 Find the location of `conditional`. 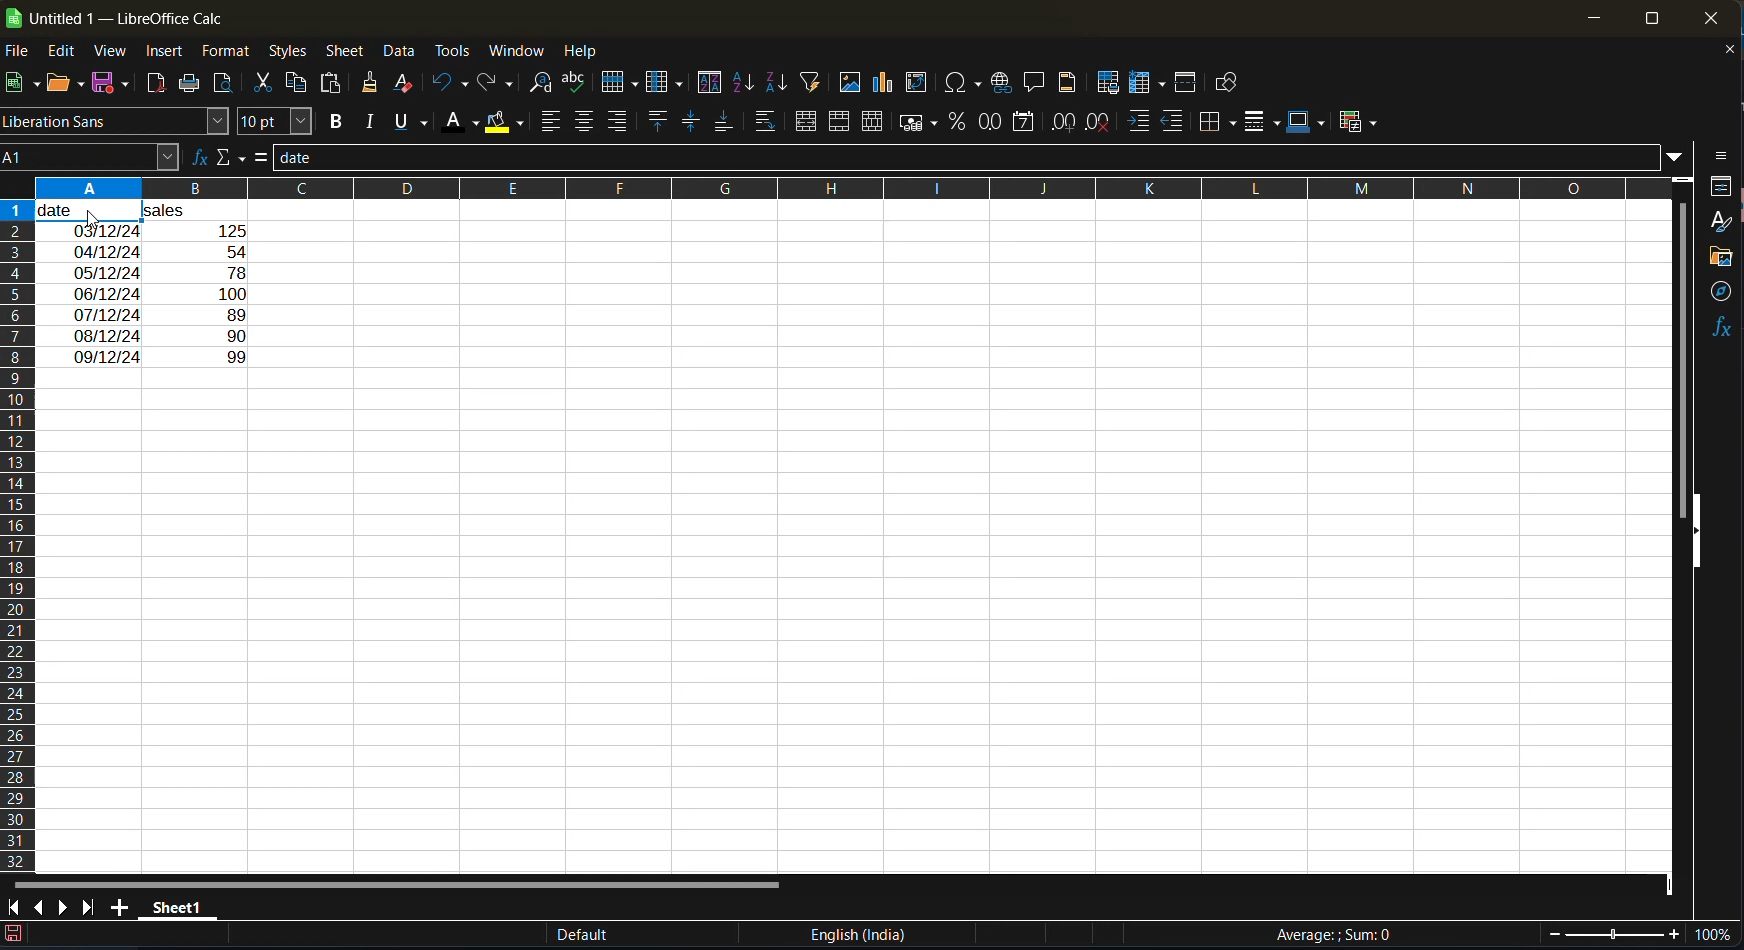

conditional is located at coordinates (1358, 123).